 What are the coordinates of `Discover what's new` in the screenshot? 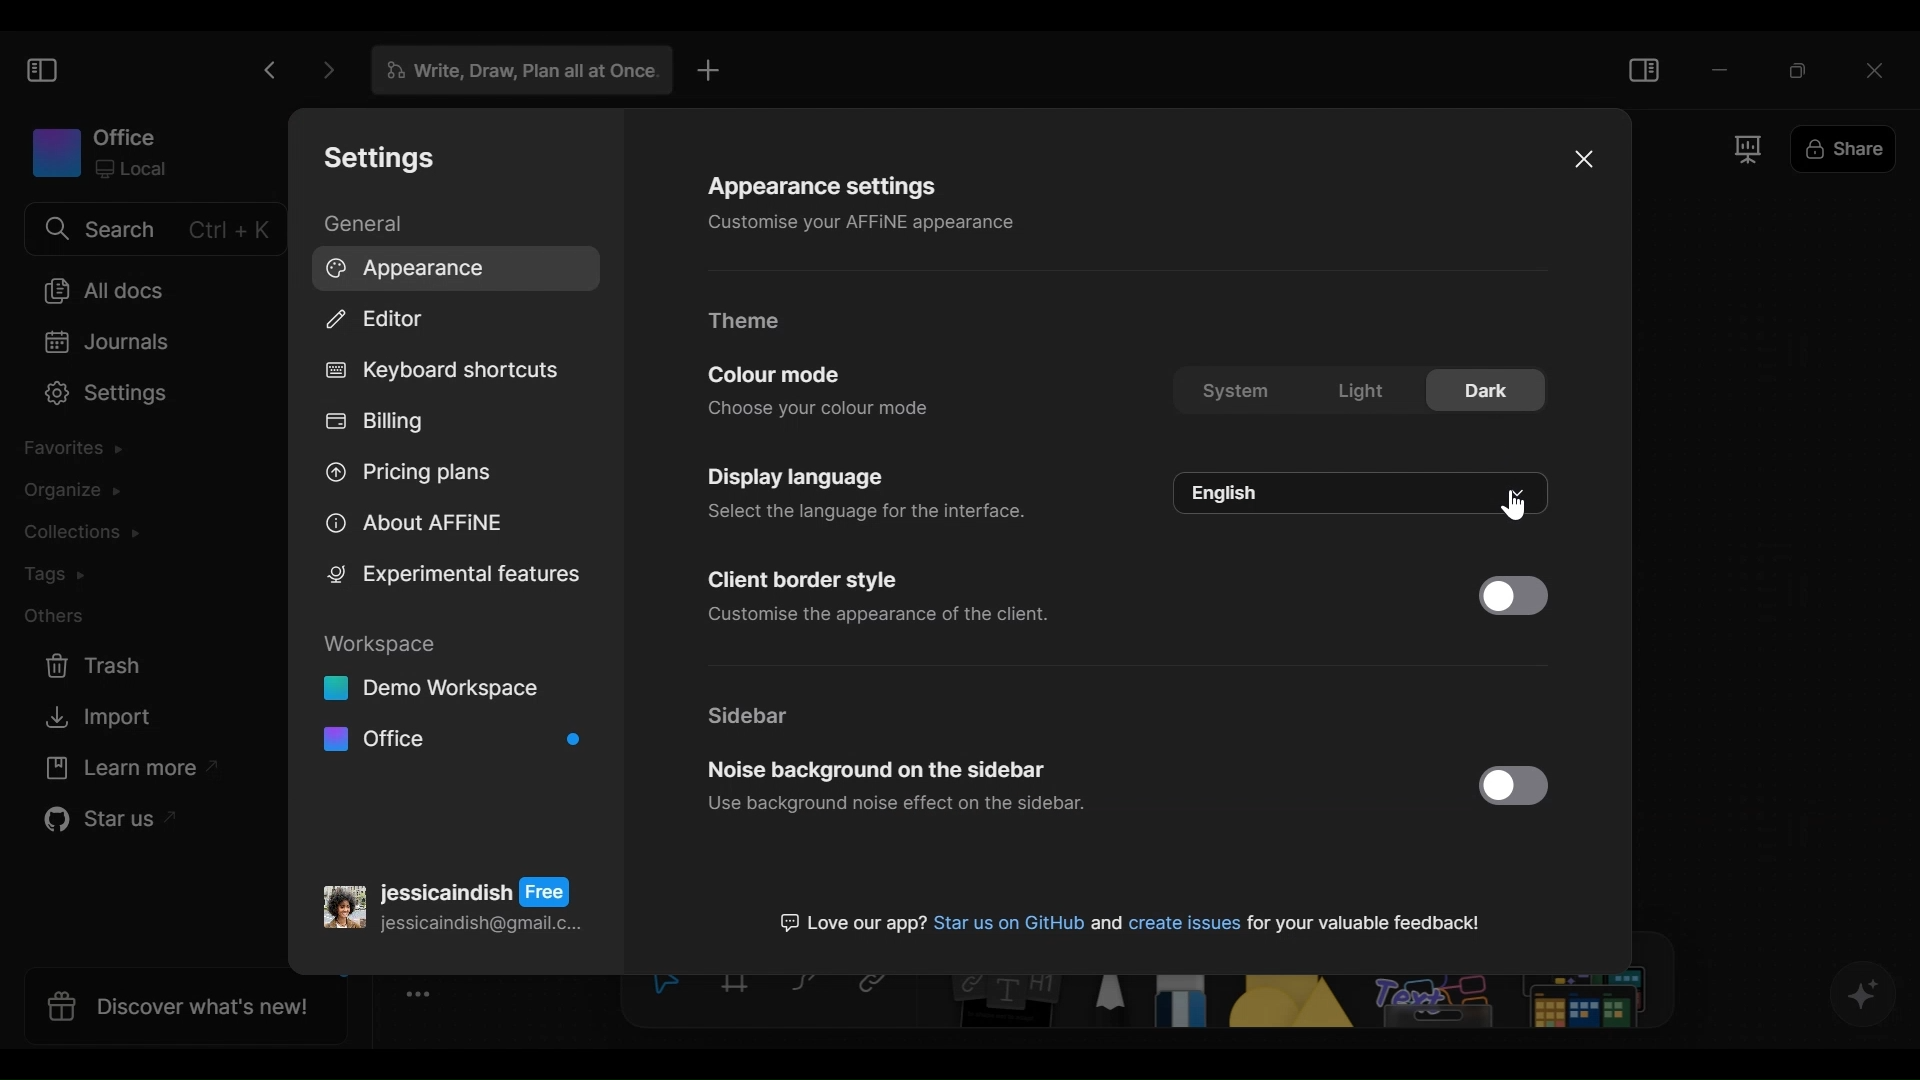 It's located at (177, 1005).